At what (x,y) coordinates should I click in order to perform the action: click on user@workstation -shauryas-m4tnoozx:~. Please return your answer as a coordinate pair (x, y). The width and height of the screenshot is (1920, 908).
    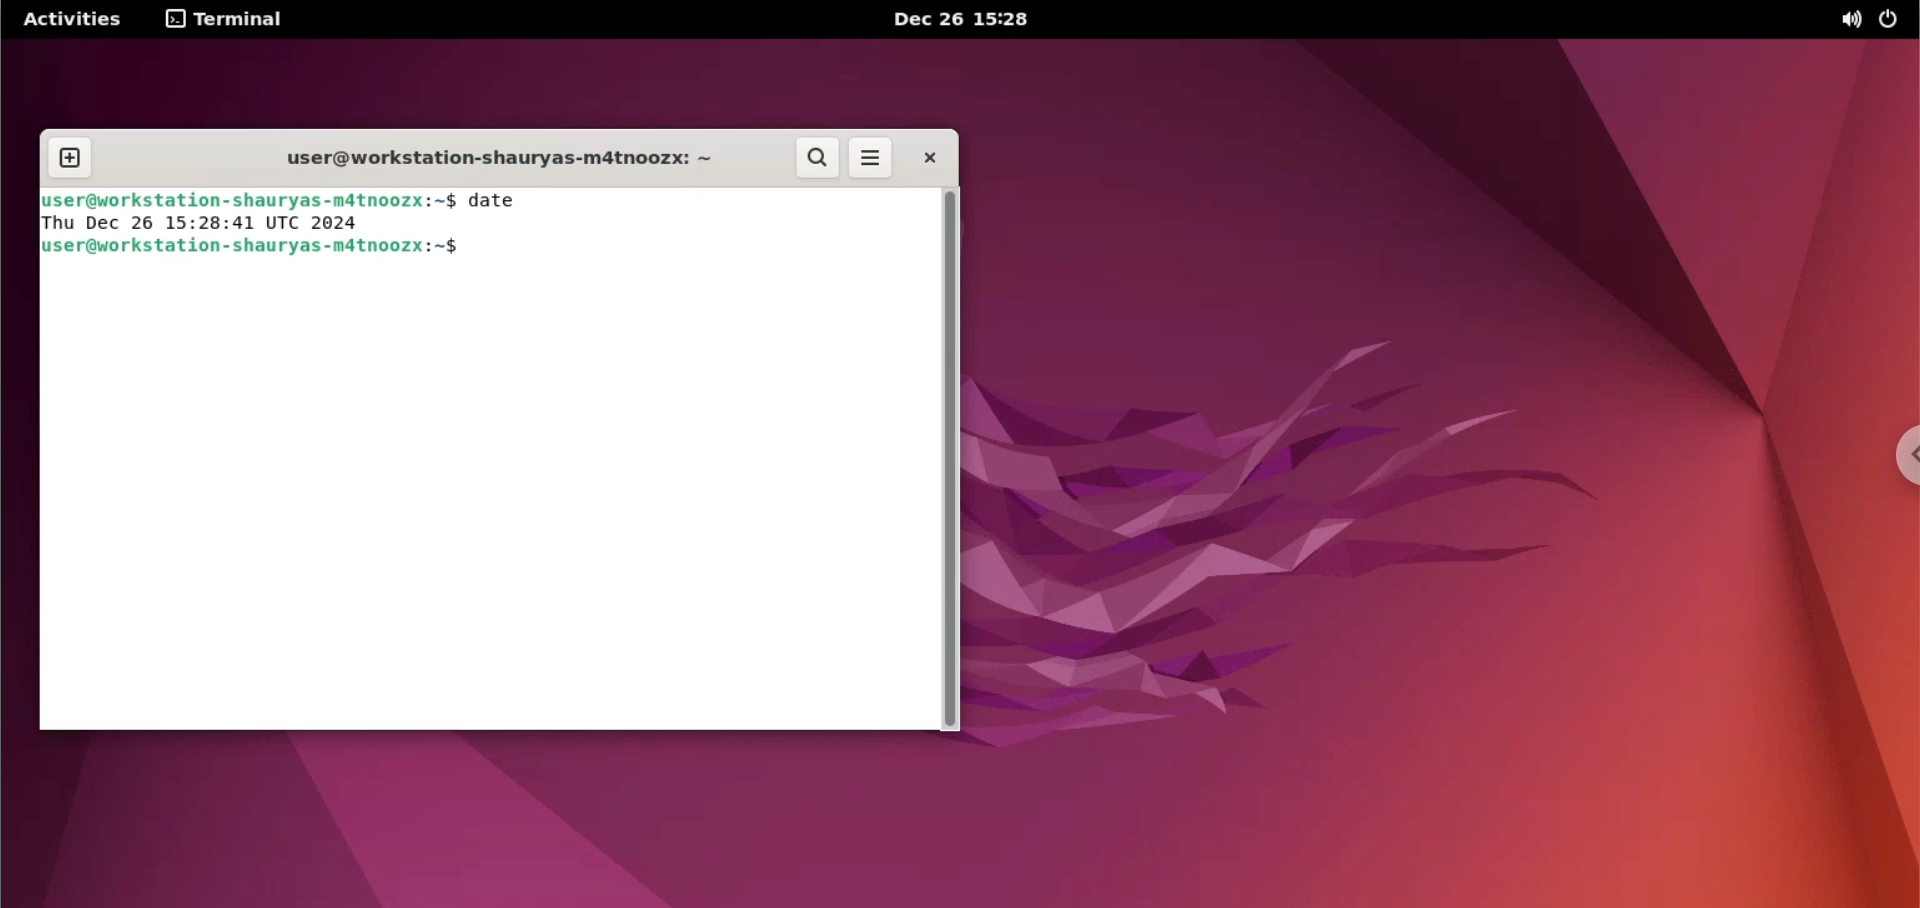
    Looking at the image, I should click on (487, 162).